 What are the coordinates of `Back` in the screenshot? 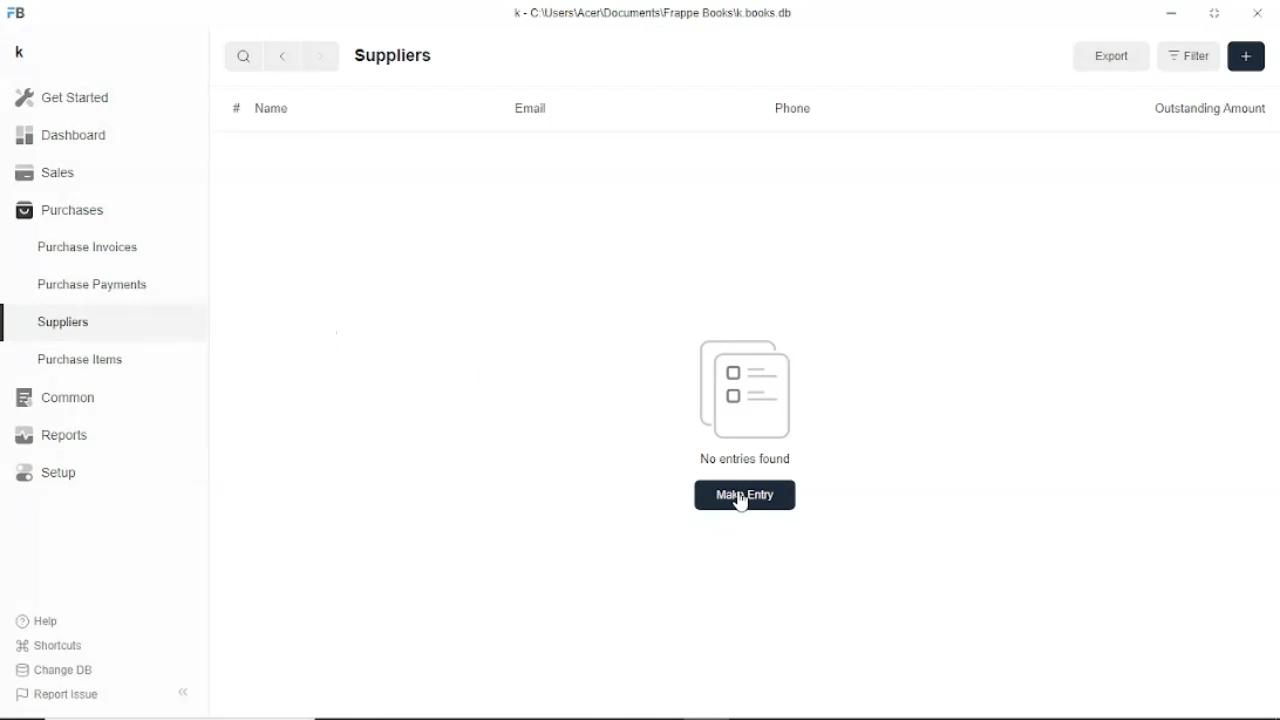 It's located at (286, 56).